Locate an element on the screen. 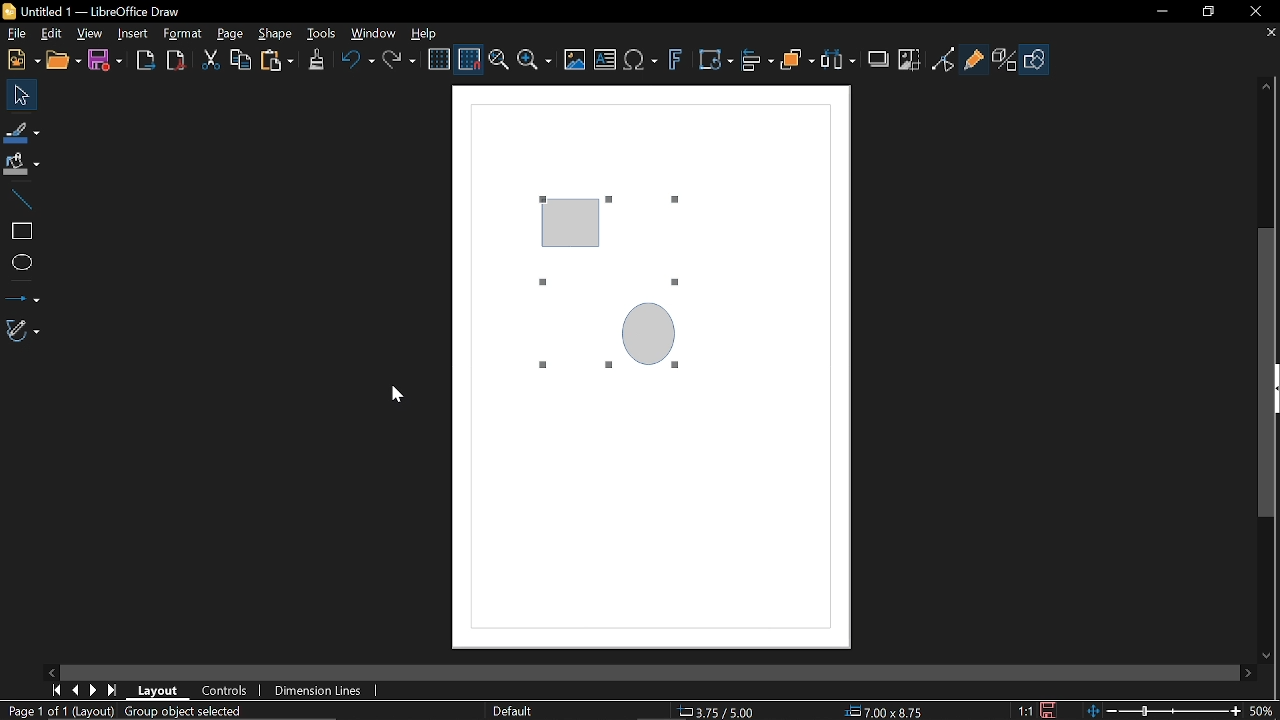 The height and width of the screenshot is (720, 1280). Select is located at coordinates (17, 93).